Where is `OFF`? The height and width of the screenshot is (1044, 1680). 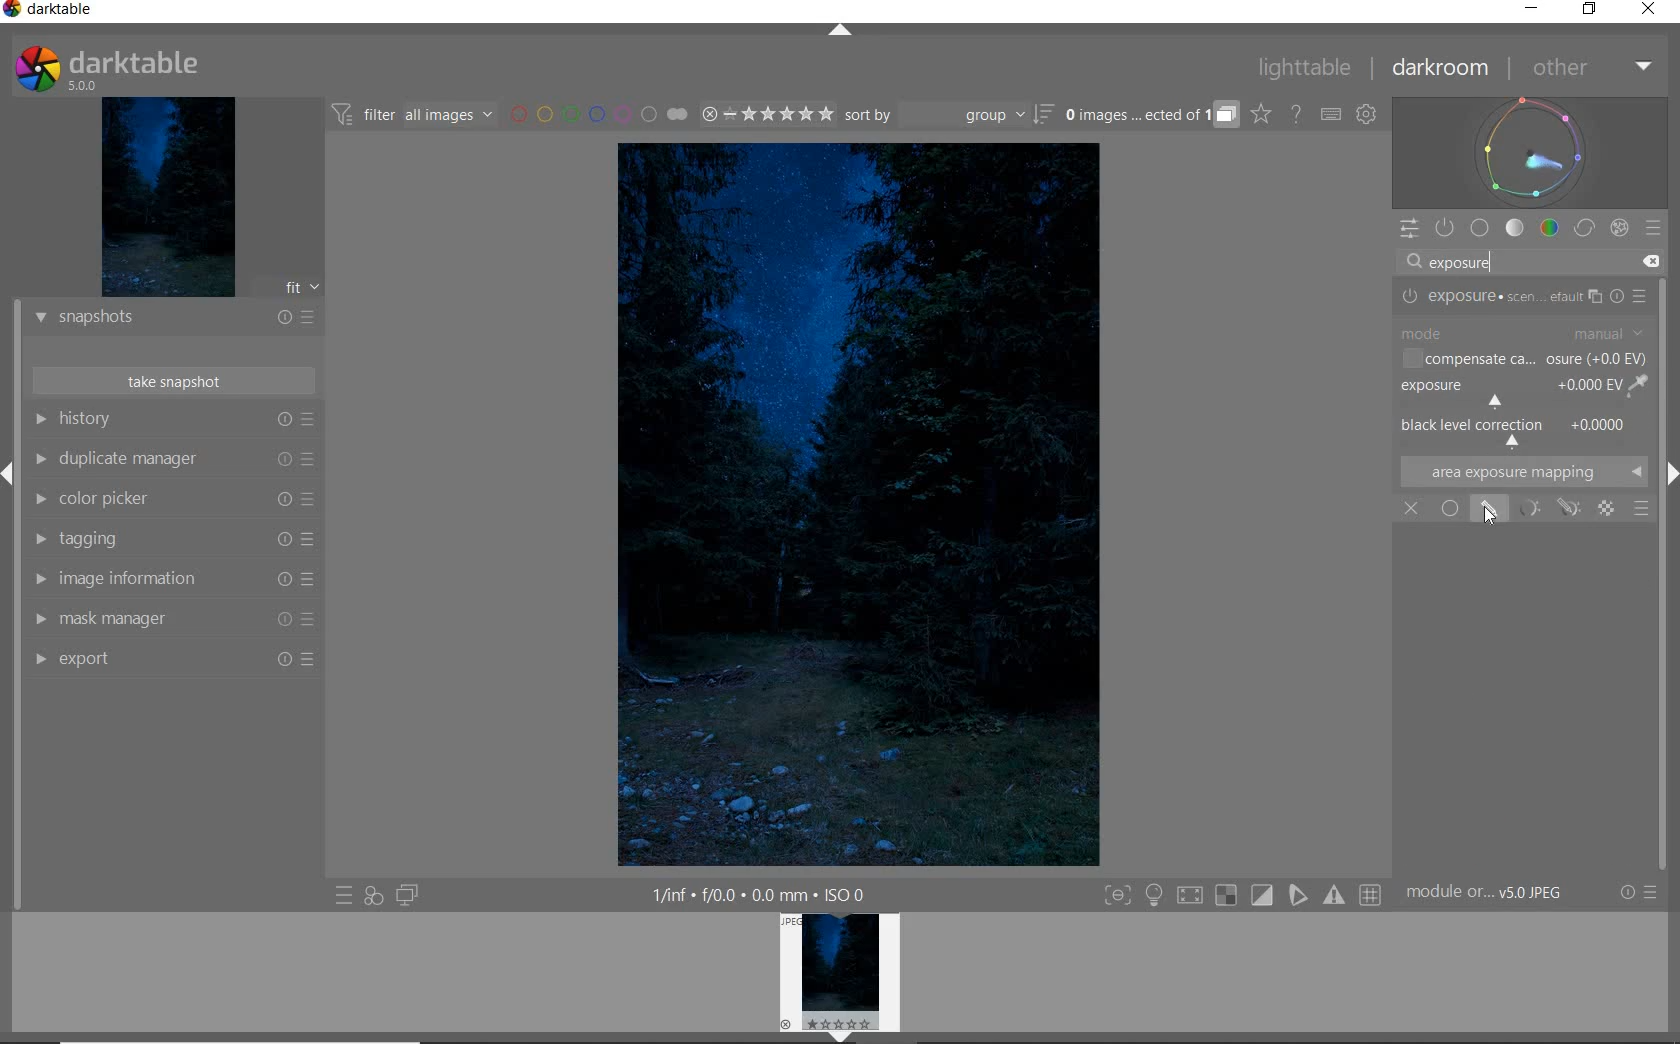
OFF is located at coordinates (1411, 509).